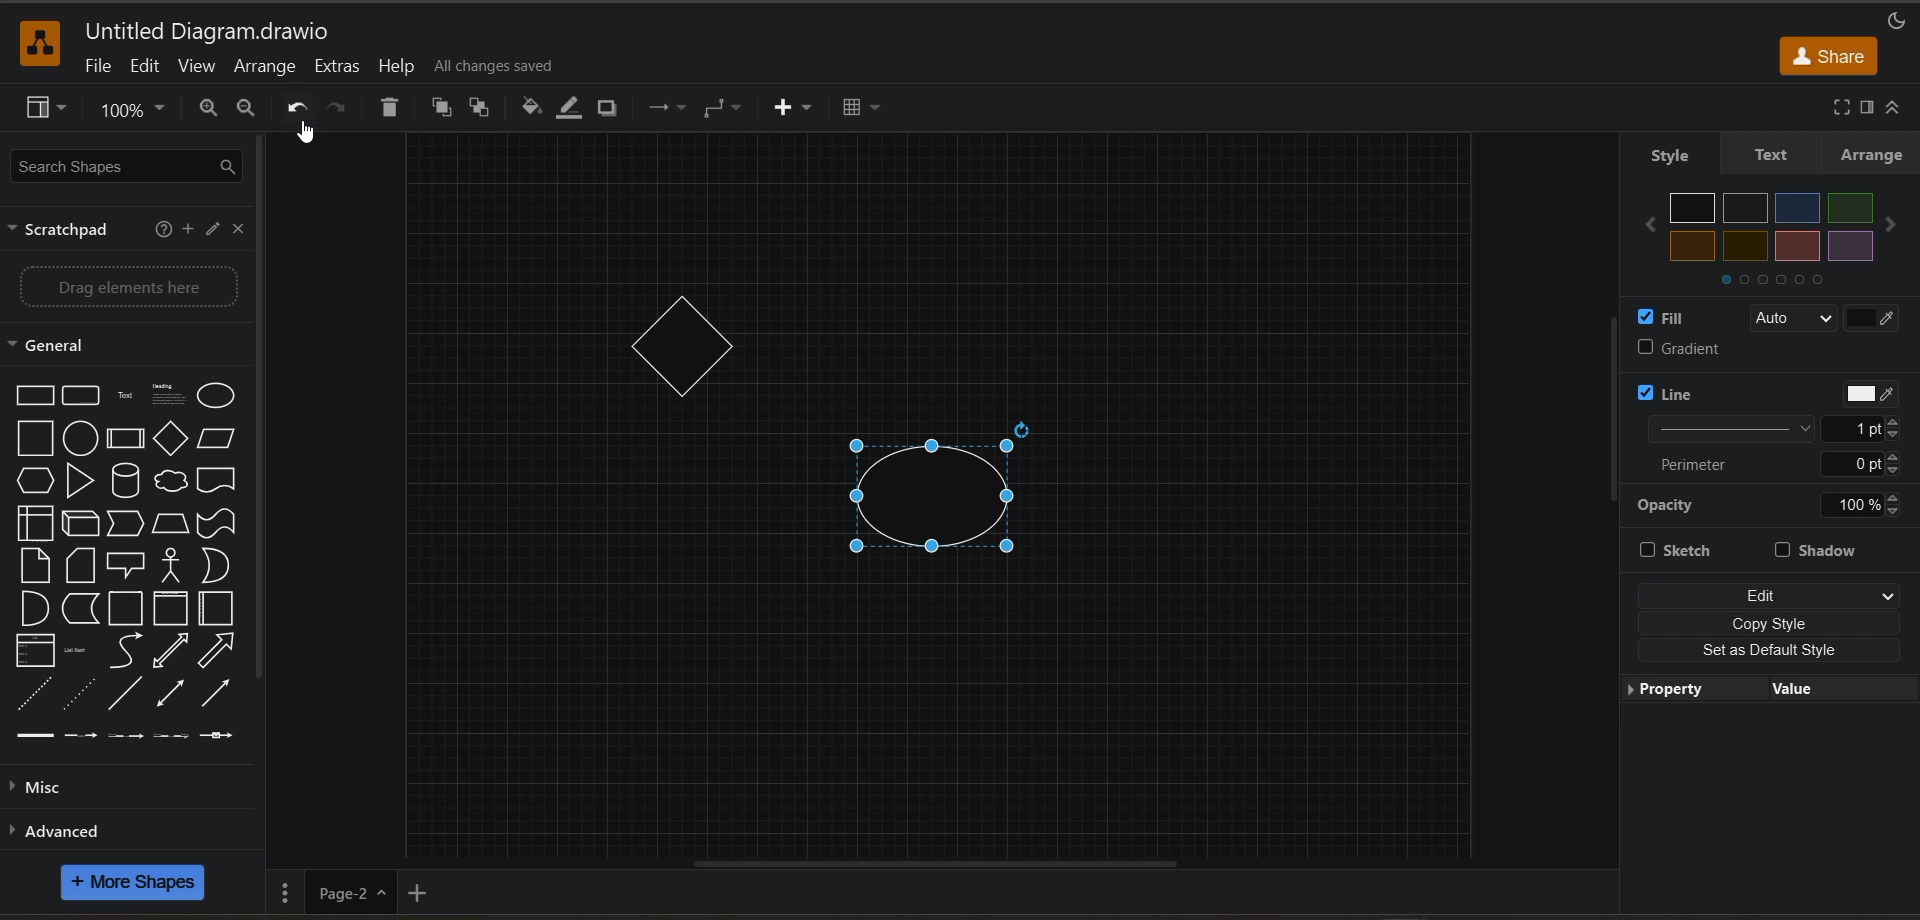 This screenshot has height=920, width=1920. Describe the element at coordinates (126, 168) in the screenshot. I see `search shapes` at that location.